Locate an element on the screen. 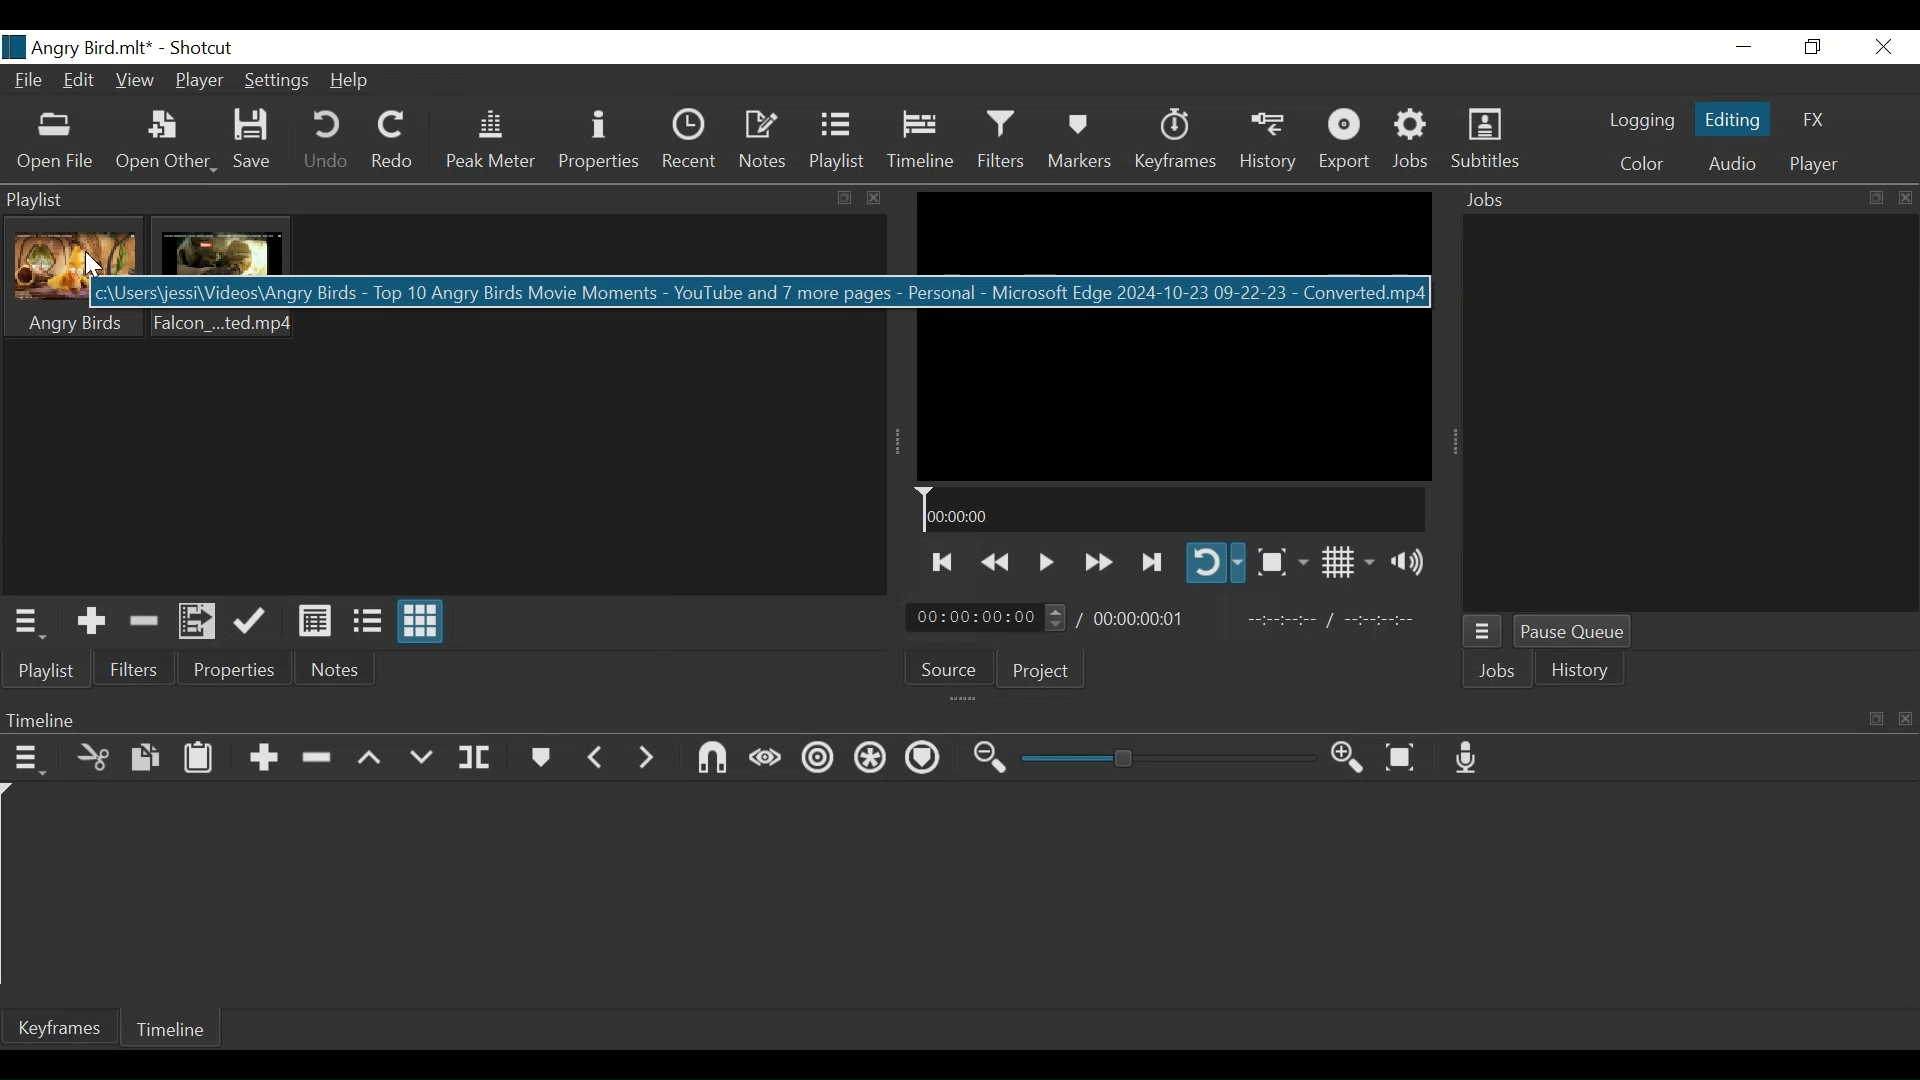  Playlist Panel is located at coordinates (439, 200).